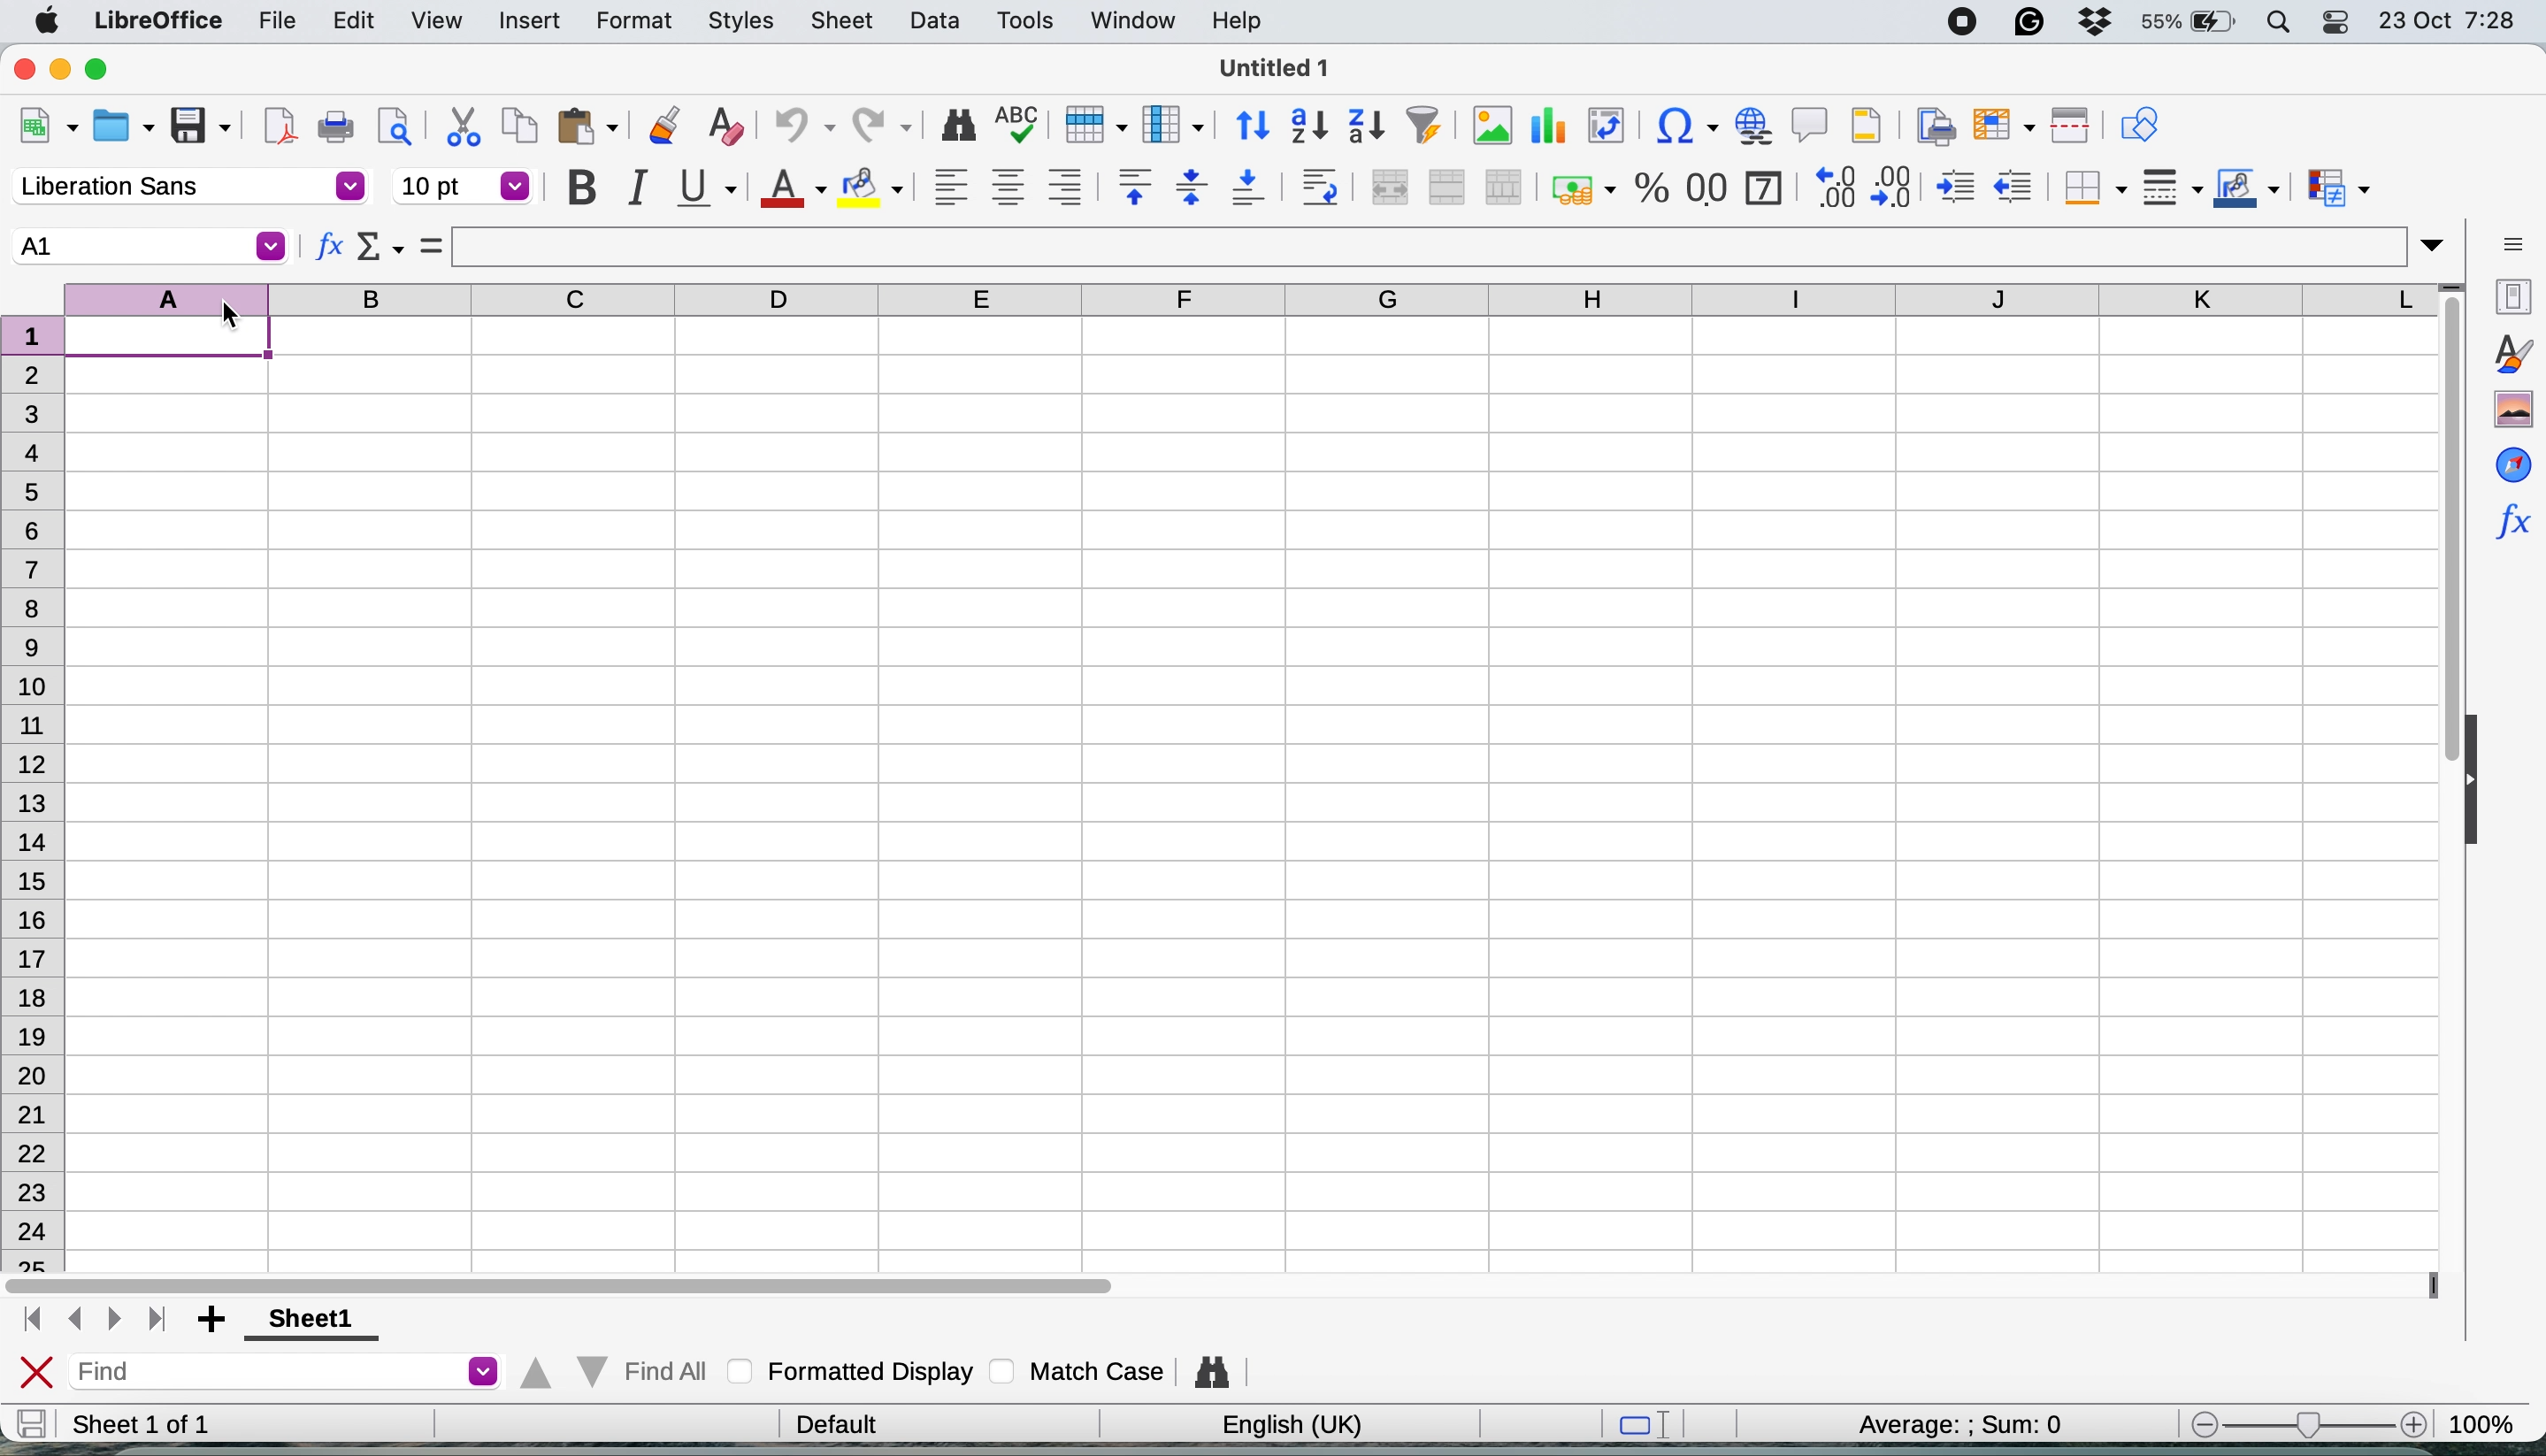  I want to click on untitled 1, so click(1285, 68).